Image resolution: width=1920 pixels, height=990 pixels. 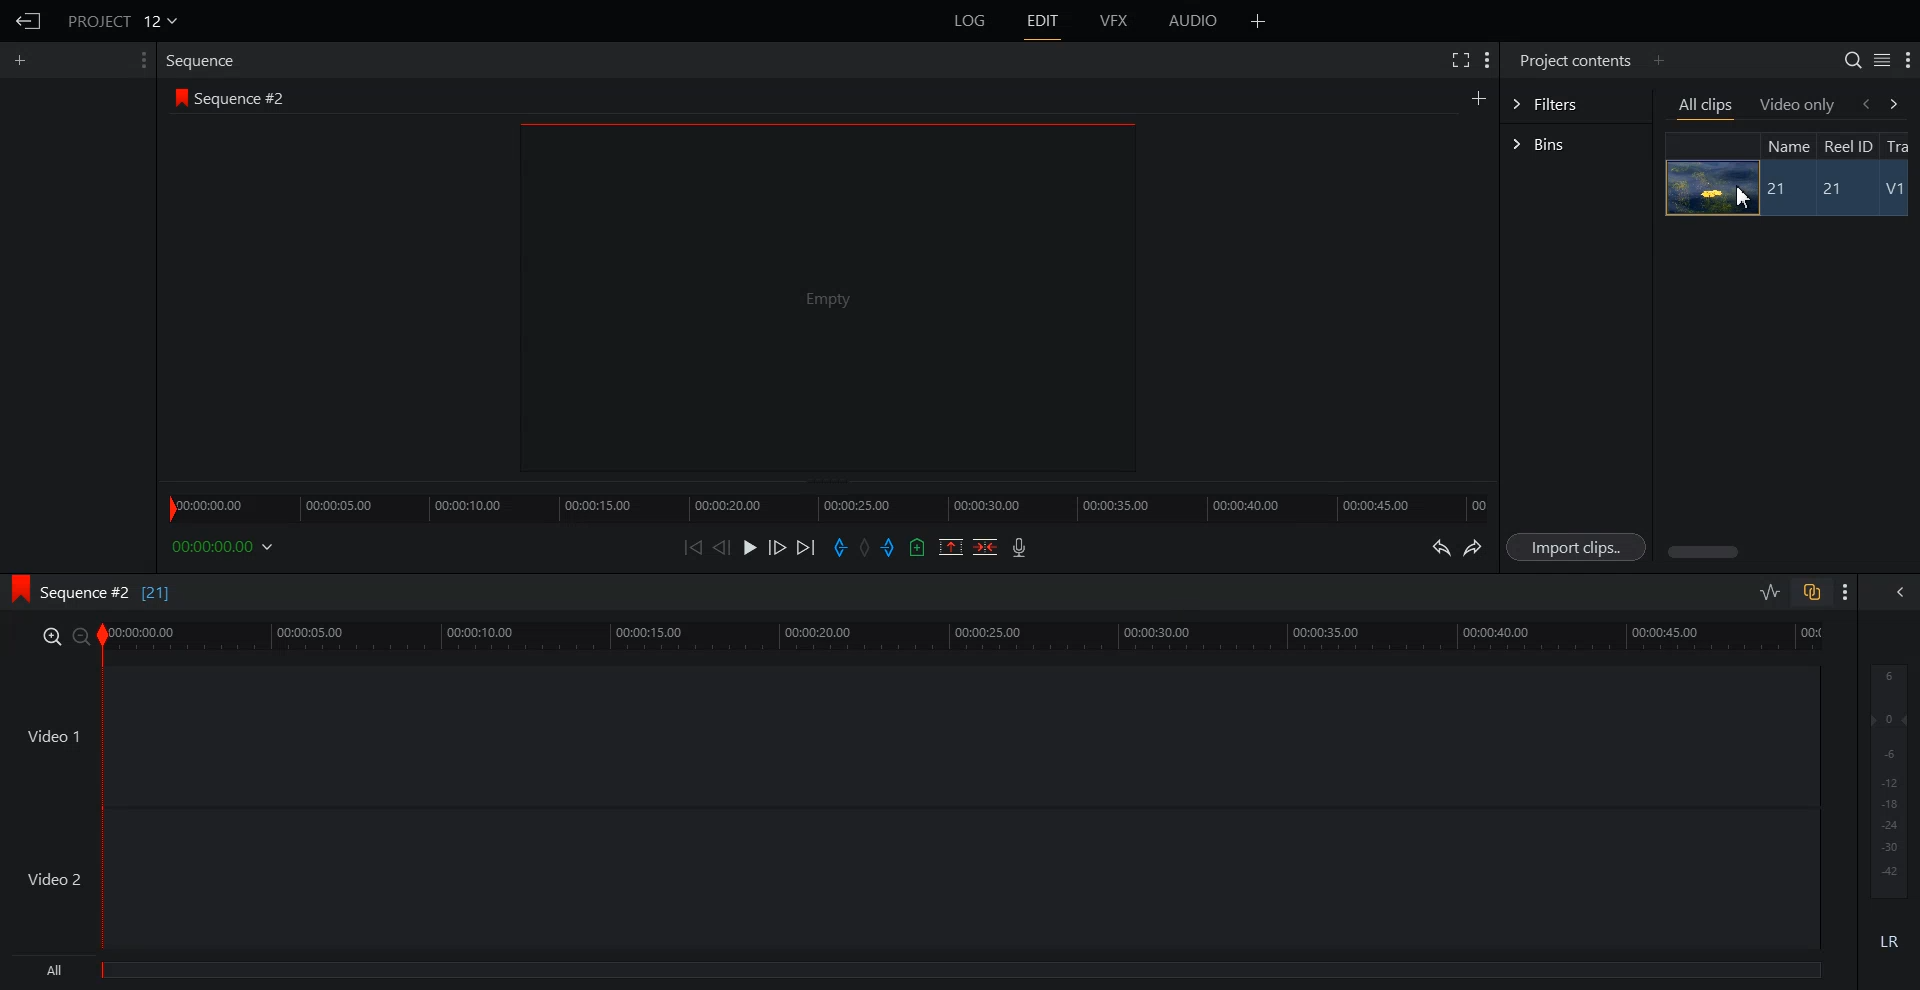 What do you see at coordinates (1749, 200) in the screenshot?
I see `Cursor` at bounding box center [1749, 200].